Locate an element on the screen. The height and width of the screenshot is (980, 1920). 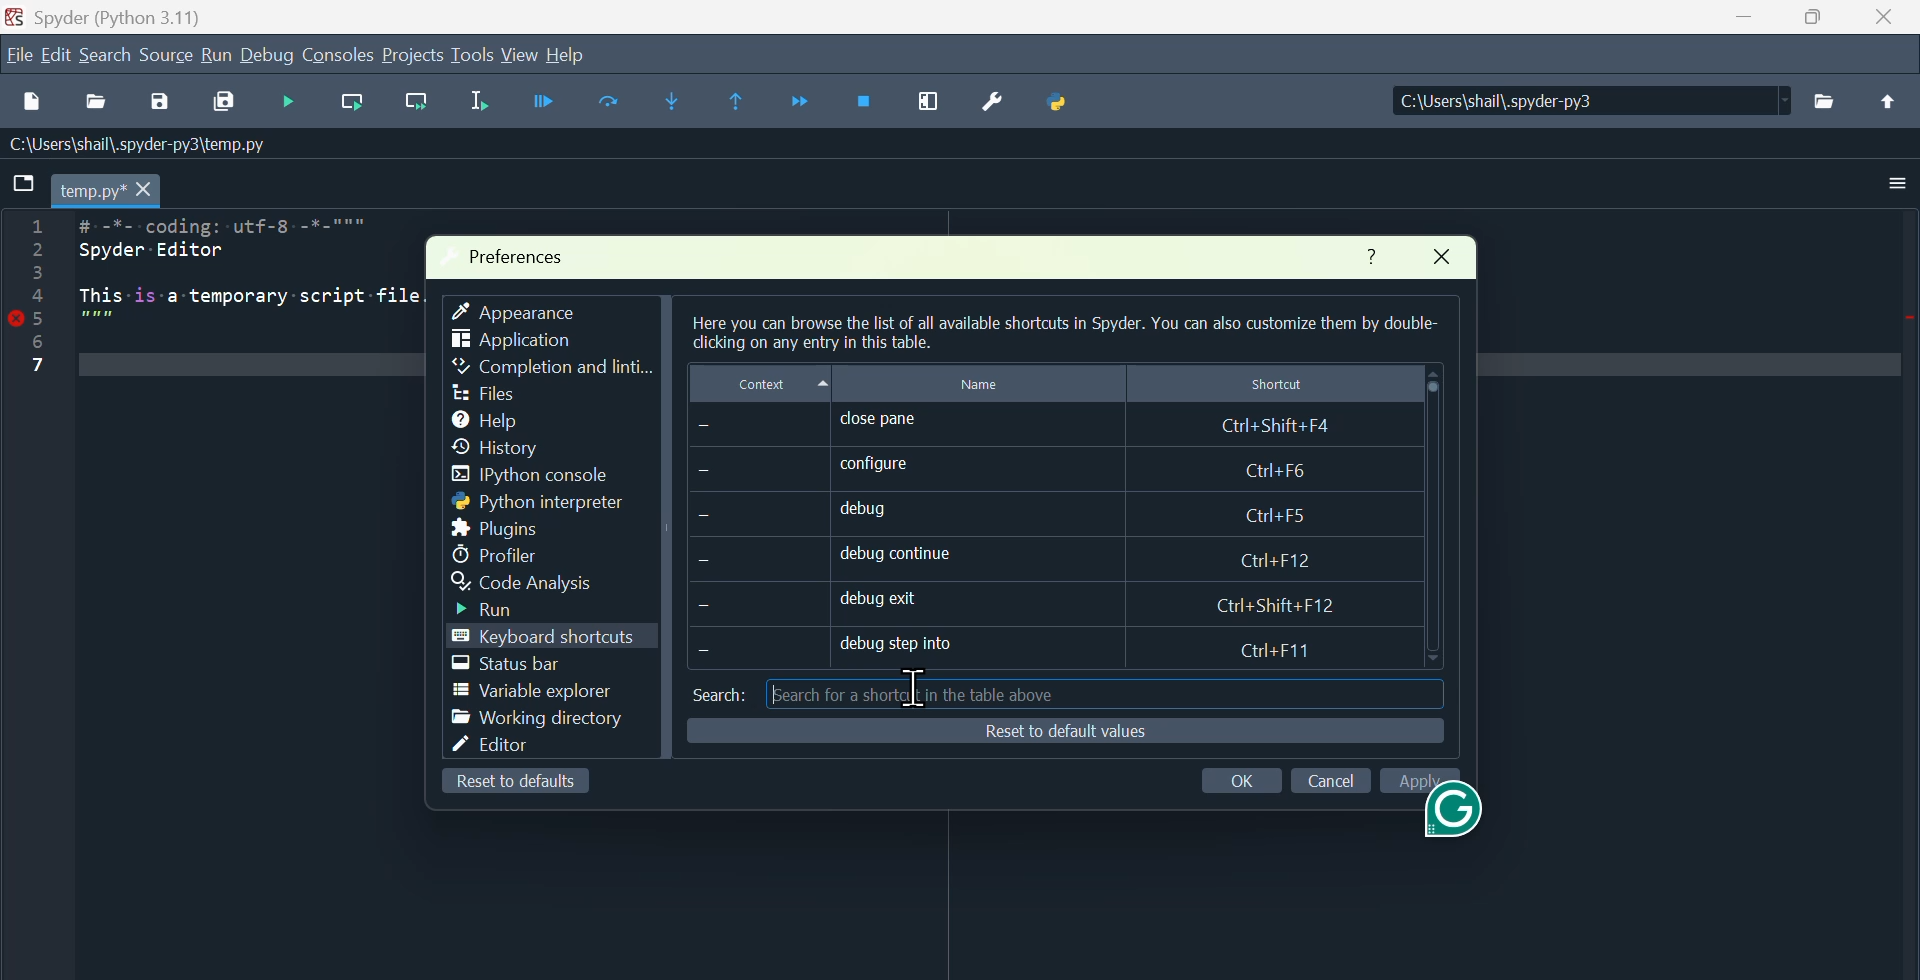
Apply is located at coordinates (1420, 776).